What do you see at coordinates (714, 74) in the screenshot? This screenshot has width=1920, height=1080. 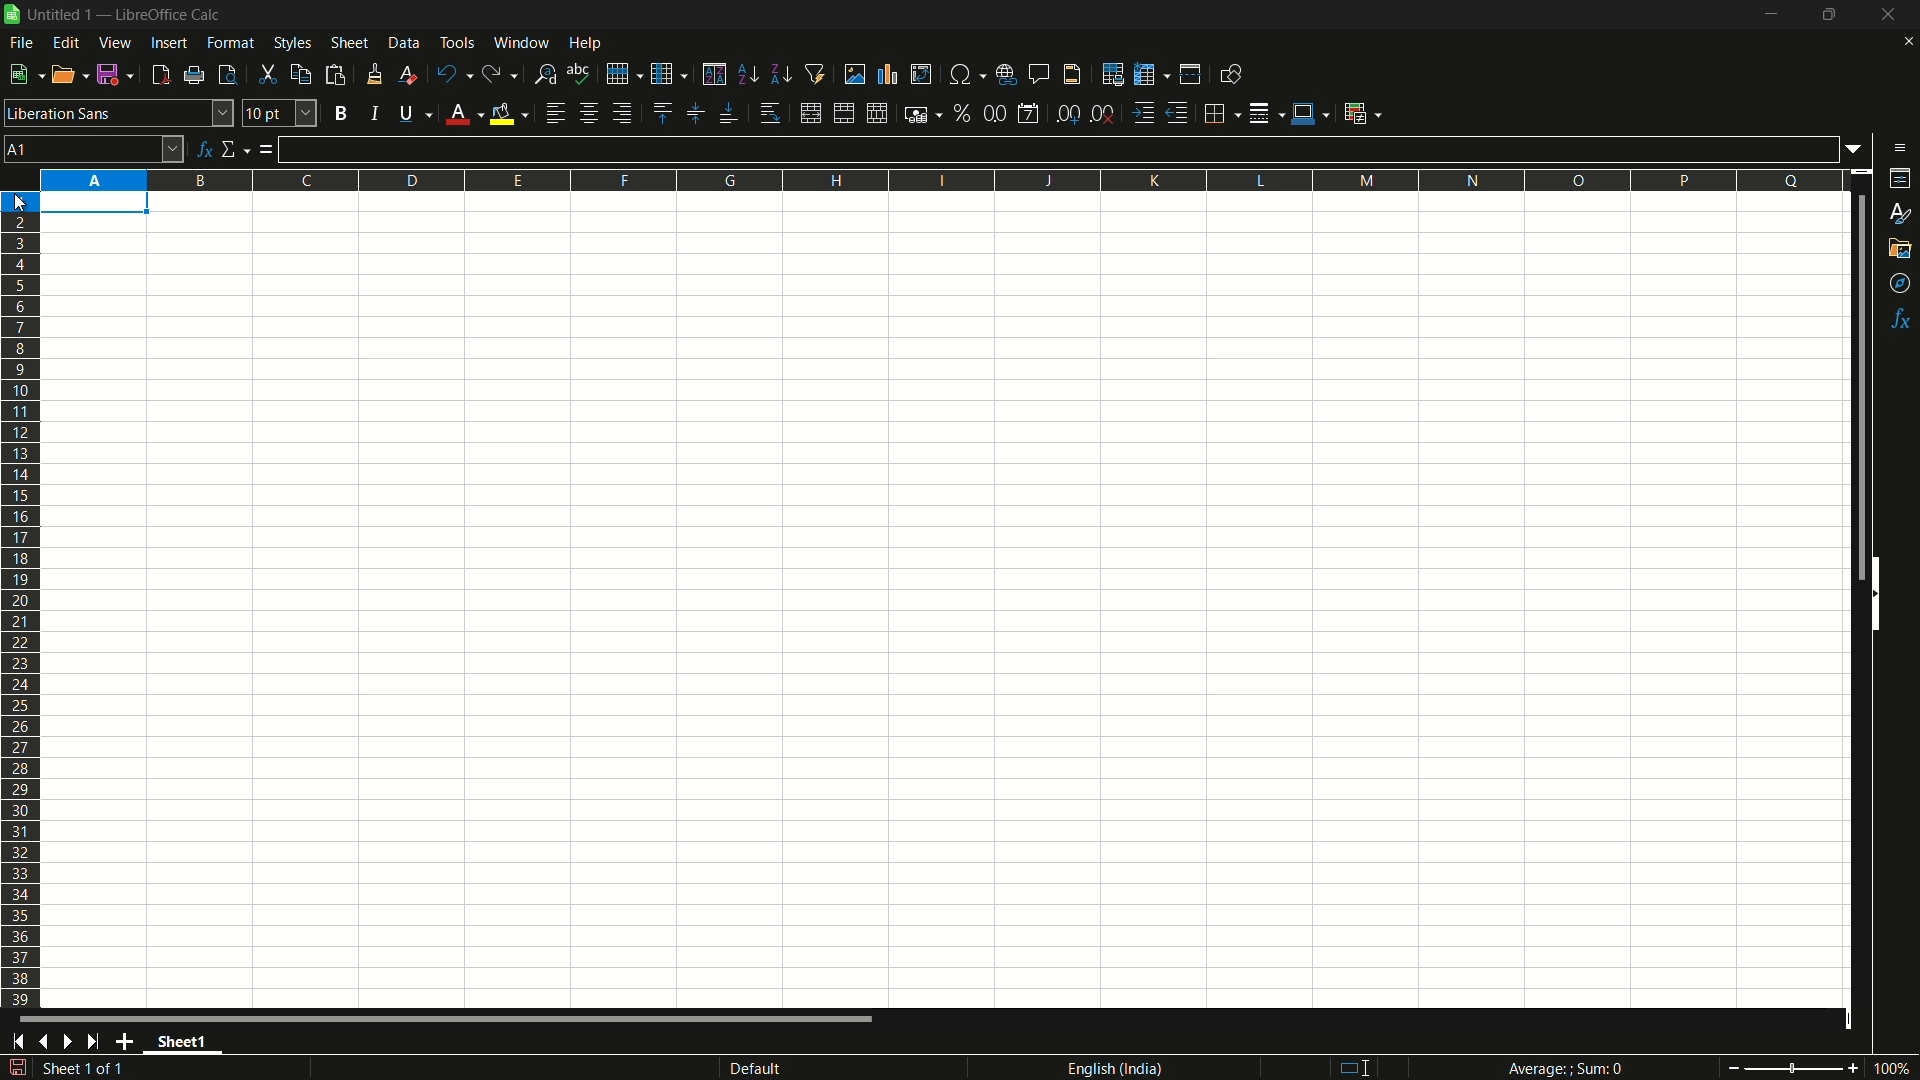 I see `sort` at bounding box center [714, 74].